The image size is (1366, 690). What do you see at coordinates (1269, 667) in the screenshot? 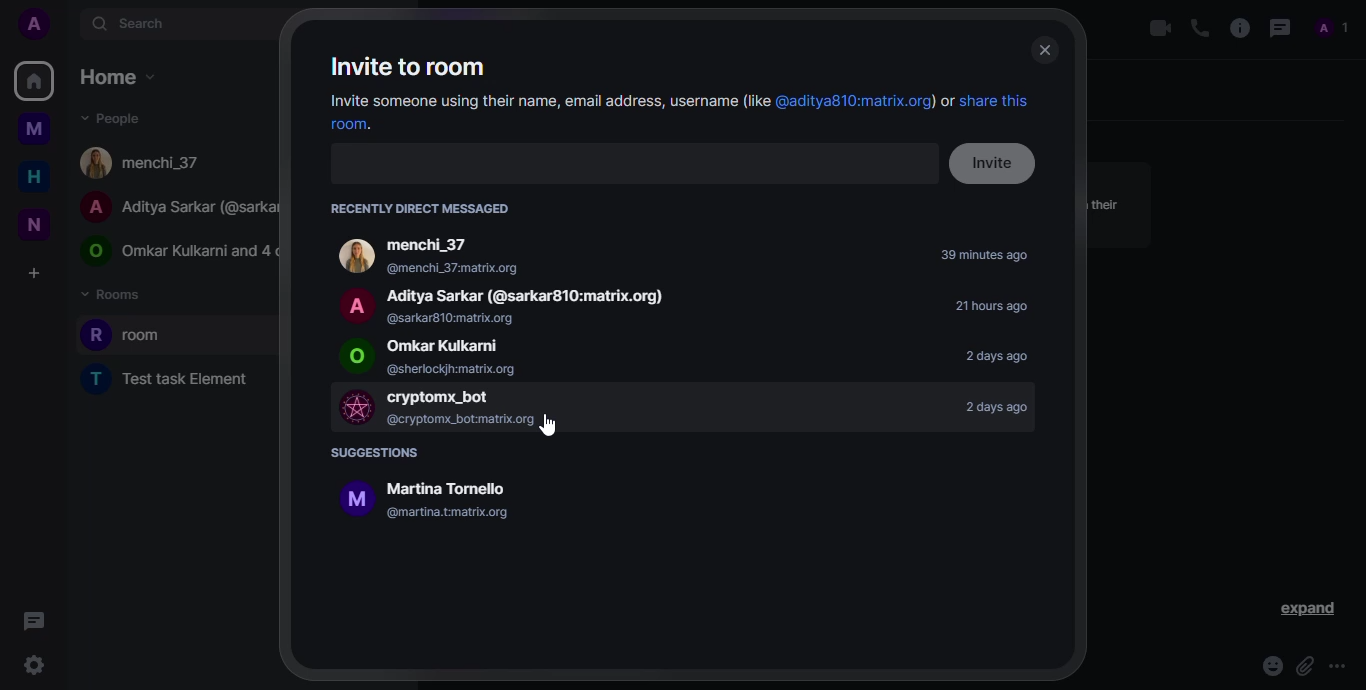
I see `emoji` at bounding box center [1269, 667].